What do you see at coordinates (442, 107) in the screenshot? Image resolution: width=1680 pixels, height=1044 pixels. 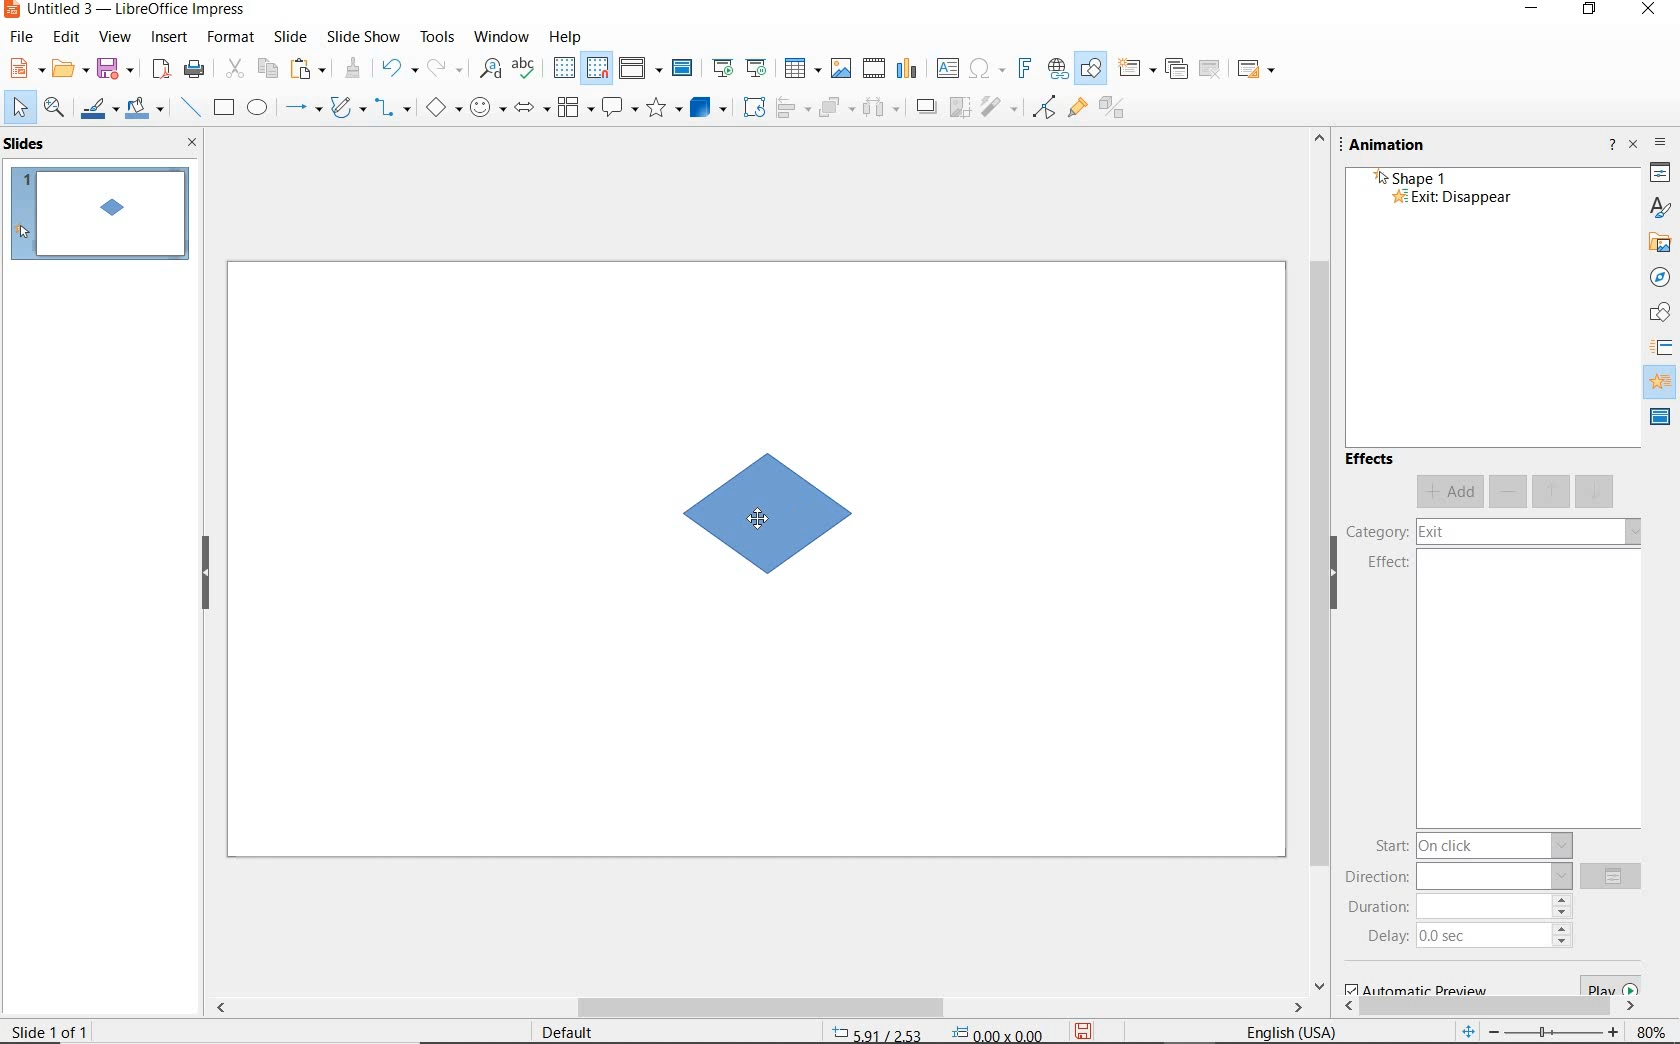 I see `basic shapes` at bounding box center [442, 107].